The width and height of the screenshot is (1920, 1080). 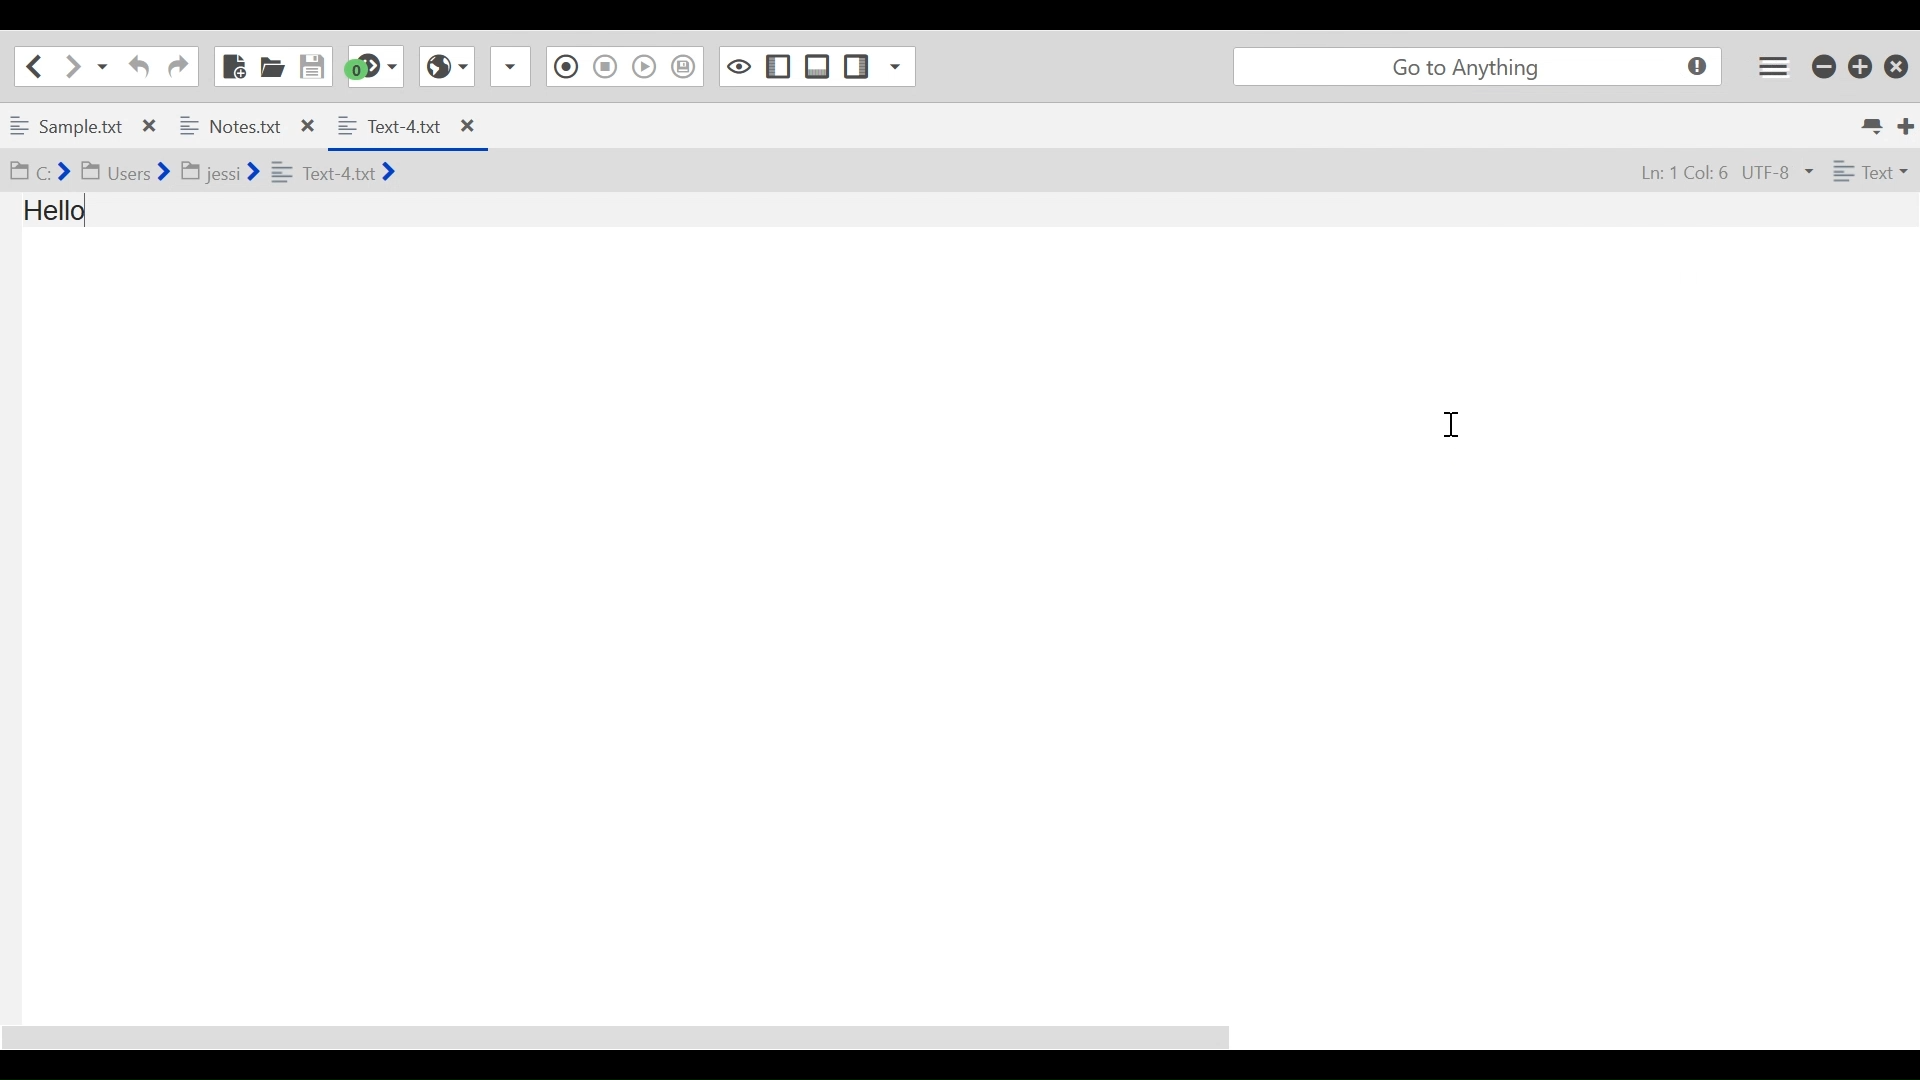 I want to click on Show/Hide Bottom Pane, so click(x=818, y=66).